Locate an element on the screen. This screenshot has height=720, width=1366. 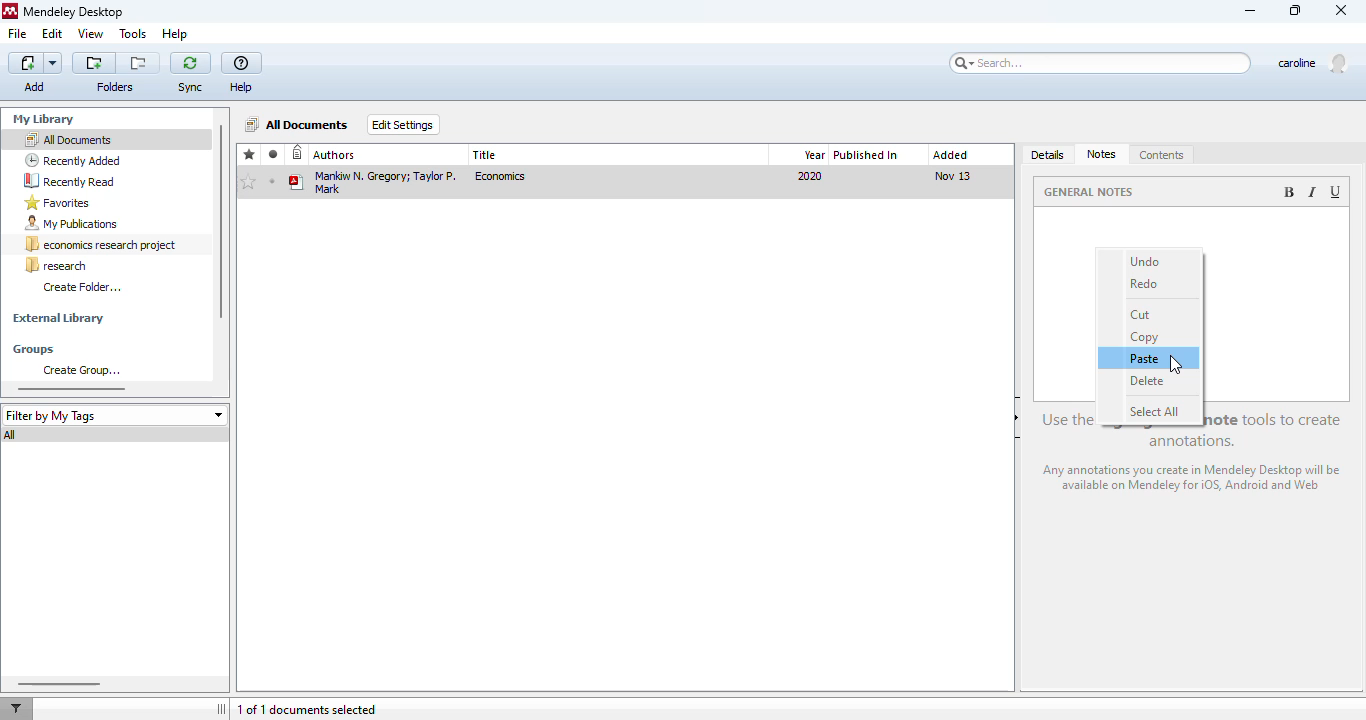
cursor is located at coordinates (1176, 364).